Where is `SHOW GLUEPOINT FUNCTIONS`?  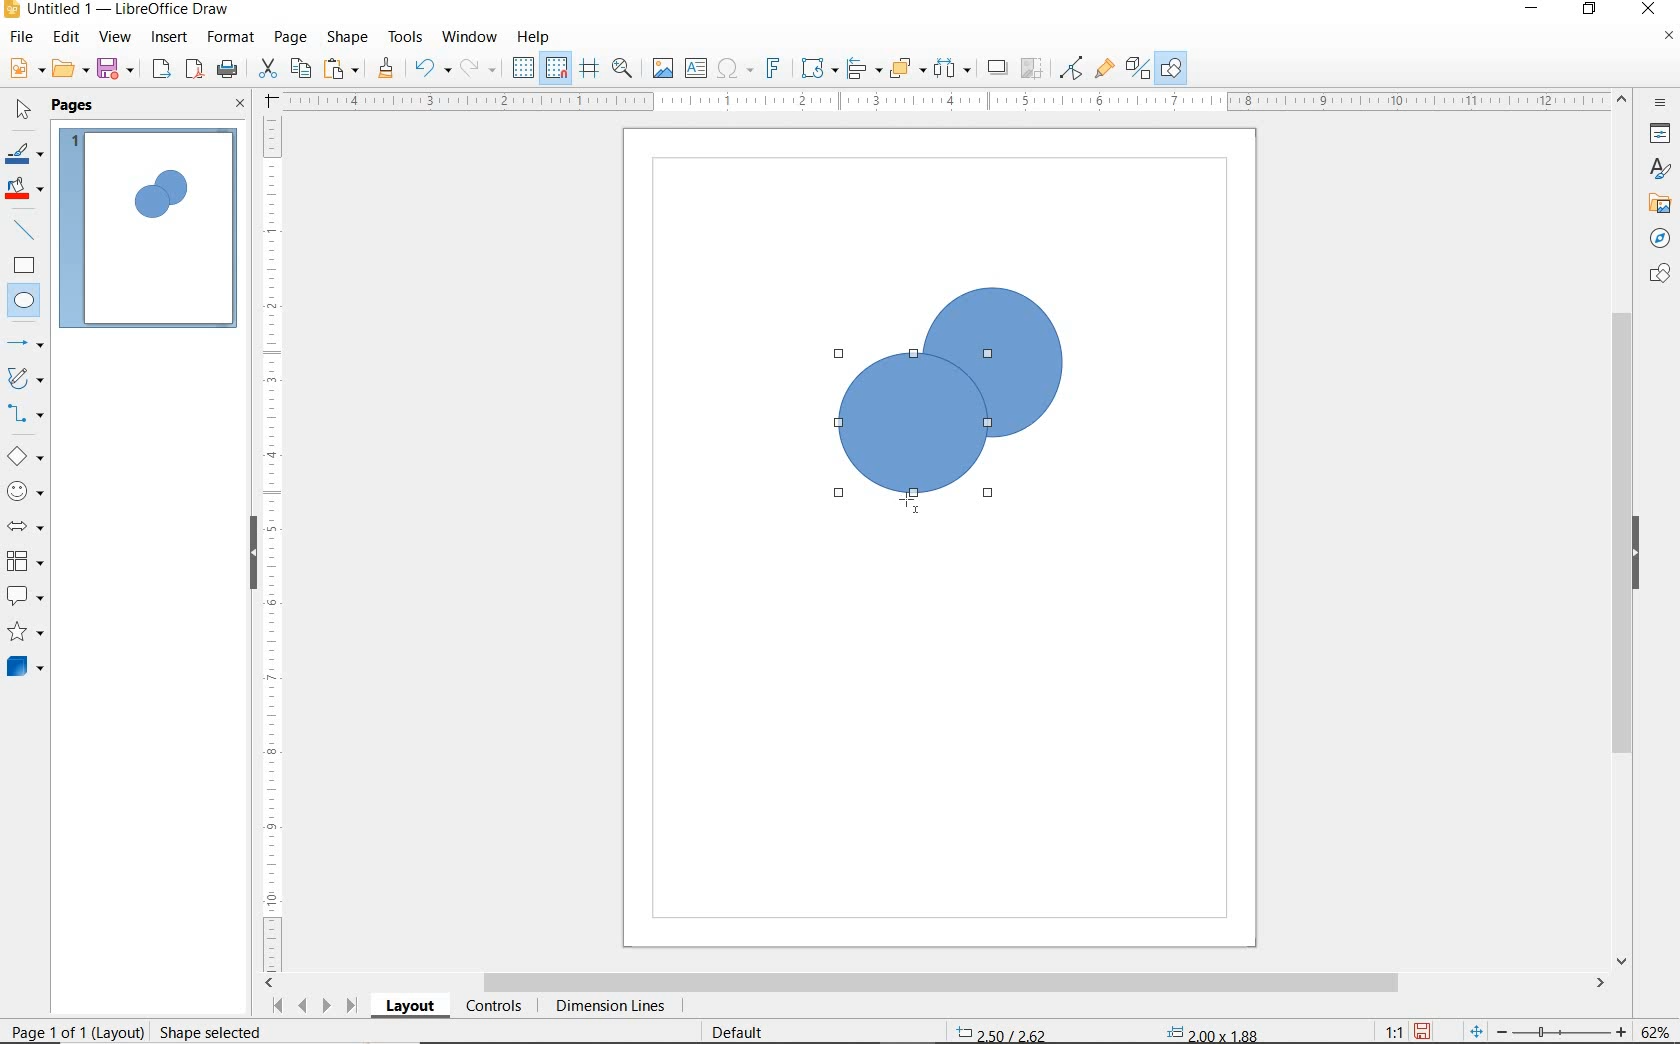
SHOW GLUEPOINT FUNCTIONS is located at coordinates (1104, 69).